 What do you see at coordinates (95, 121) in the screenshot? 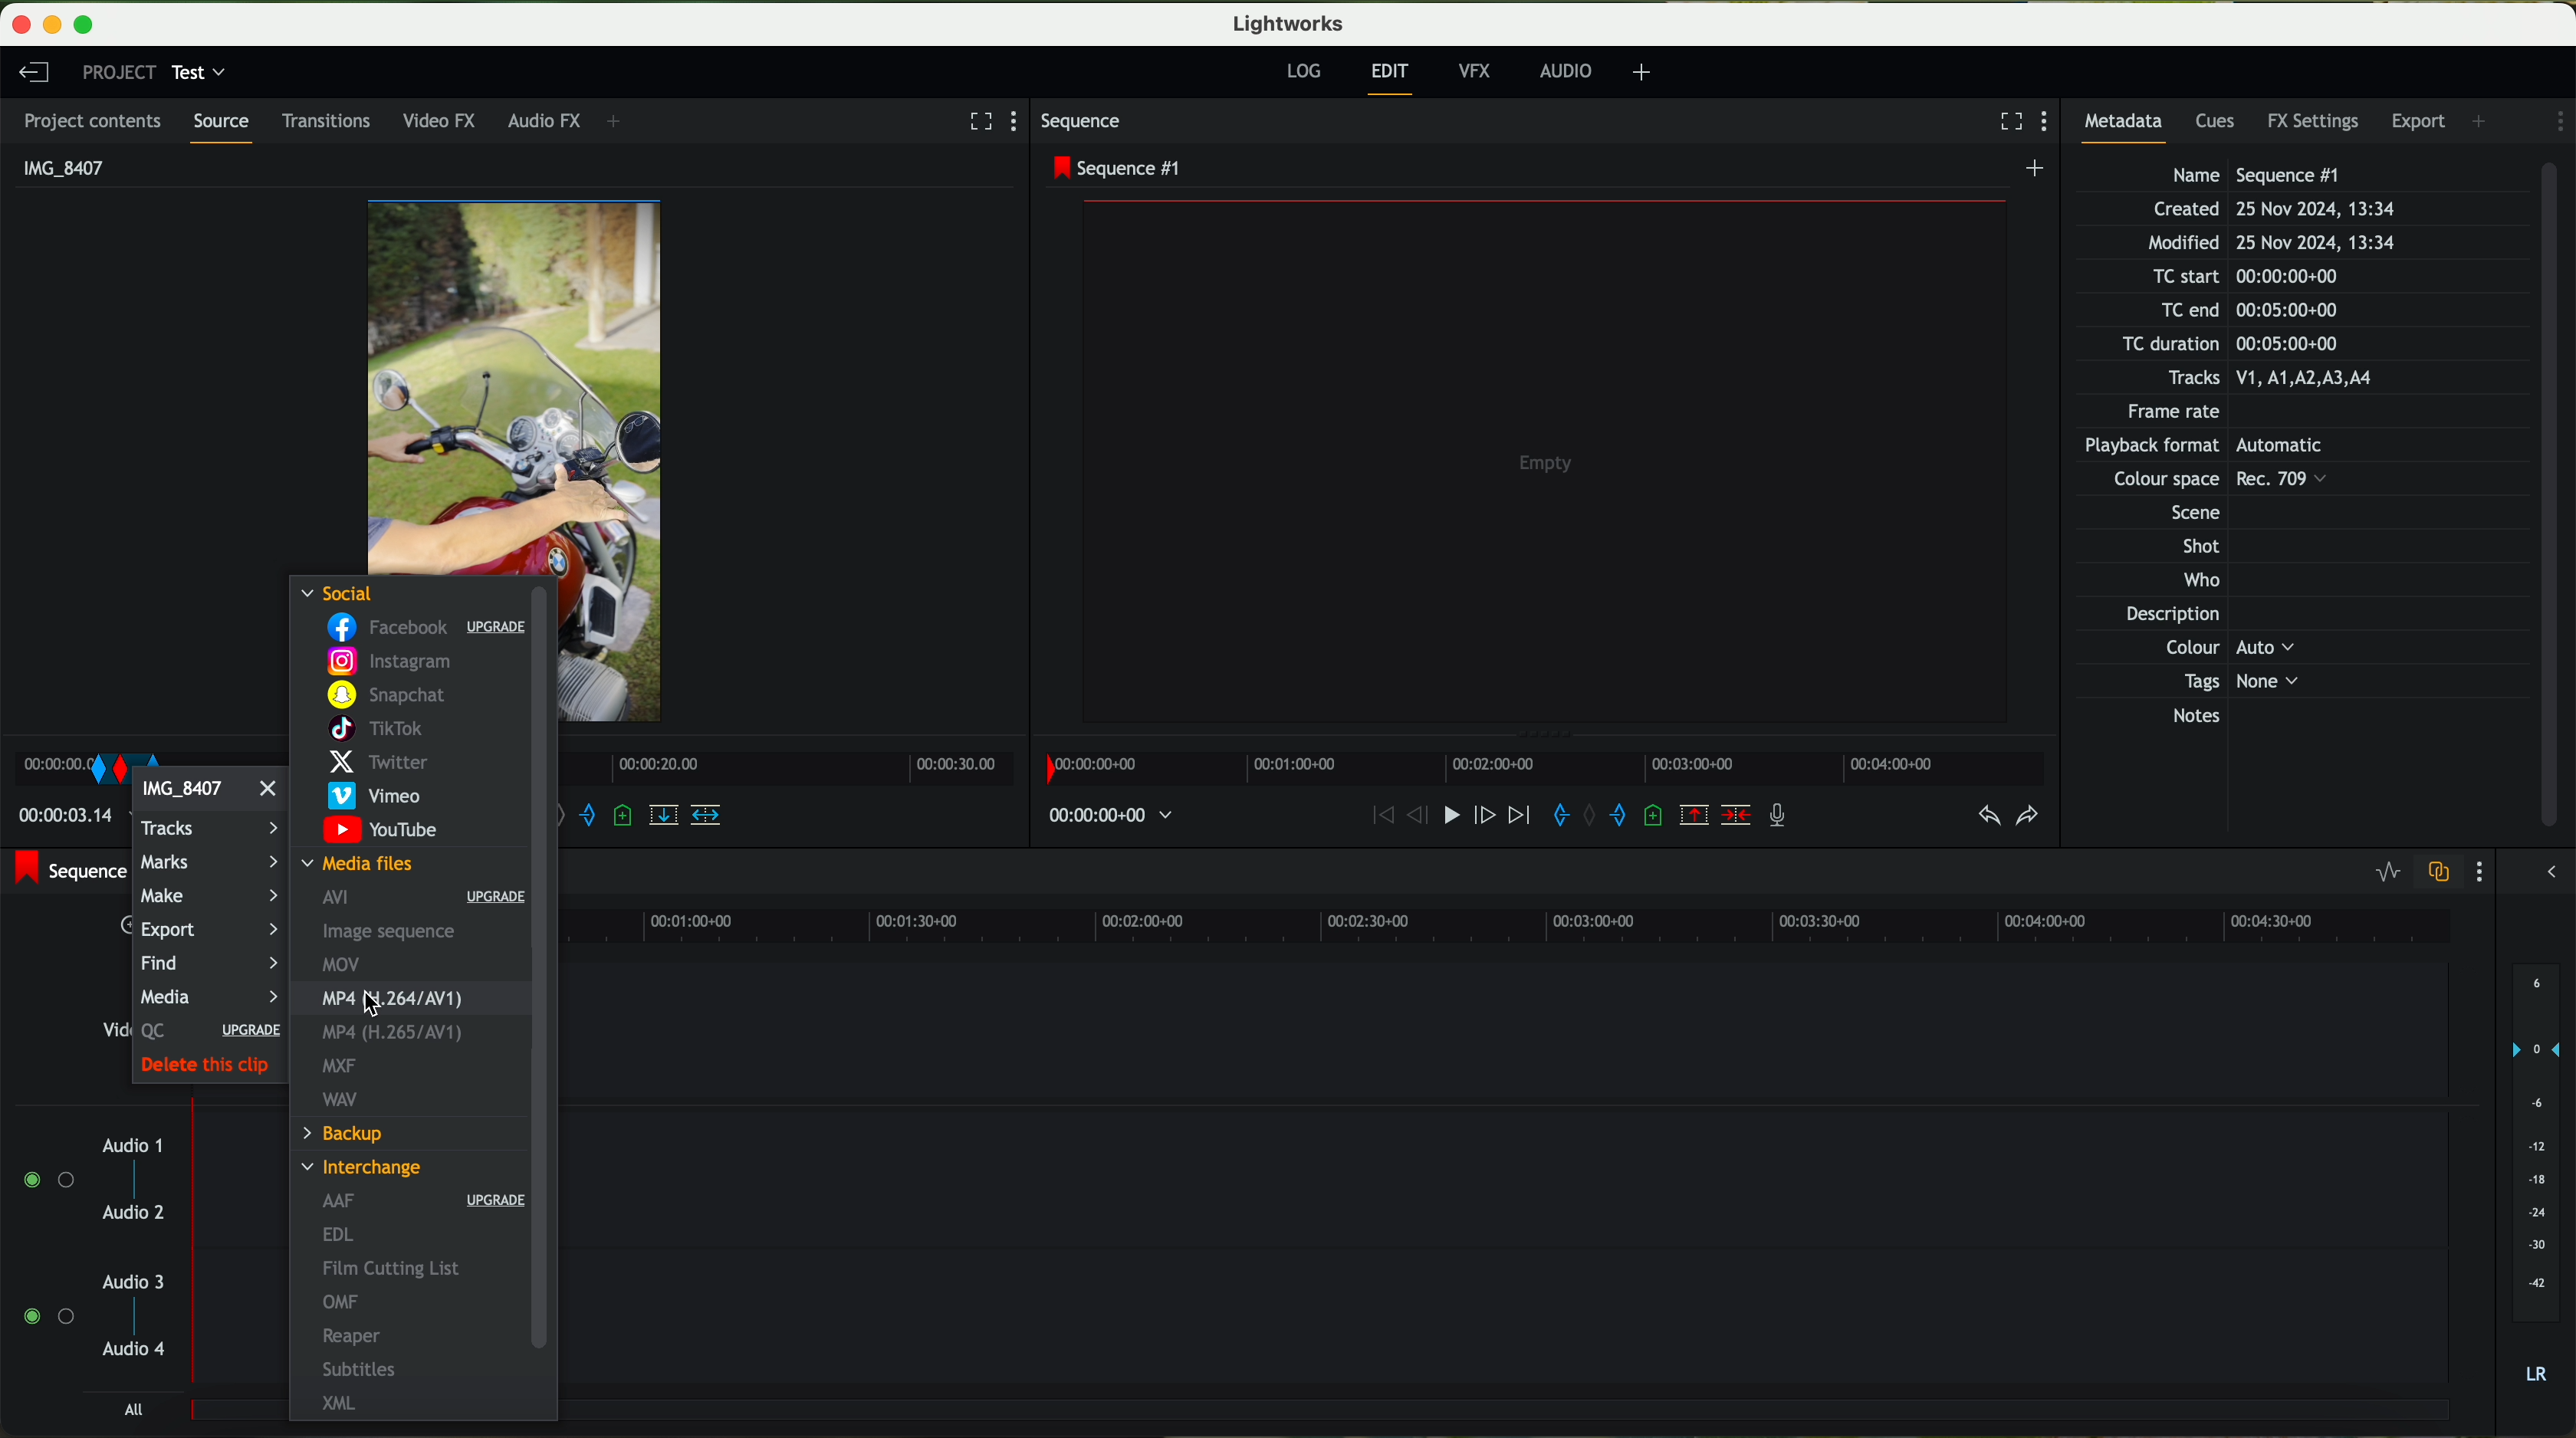
I see `project contents` at bounding box center [95, 121].